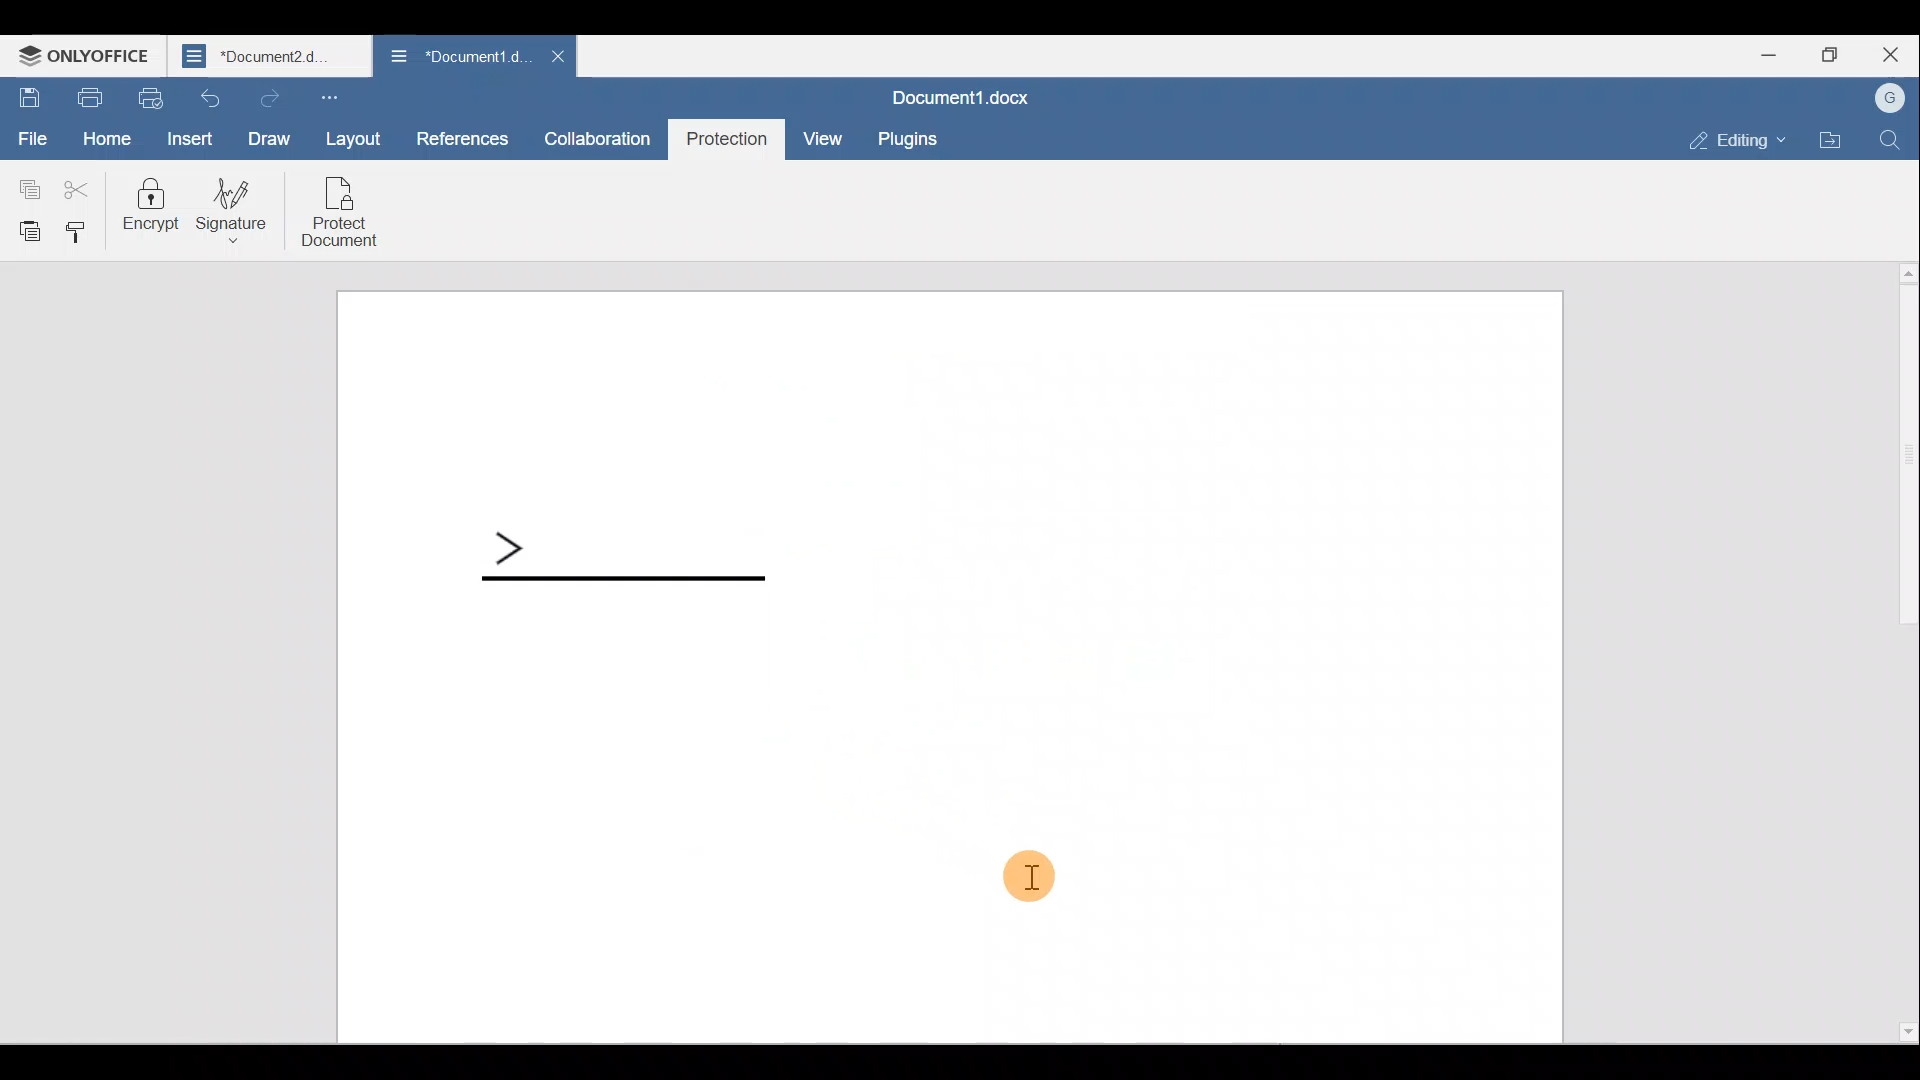  I want to click on Document name, so click(272, 57).